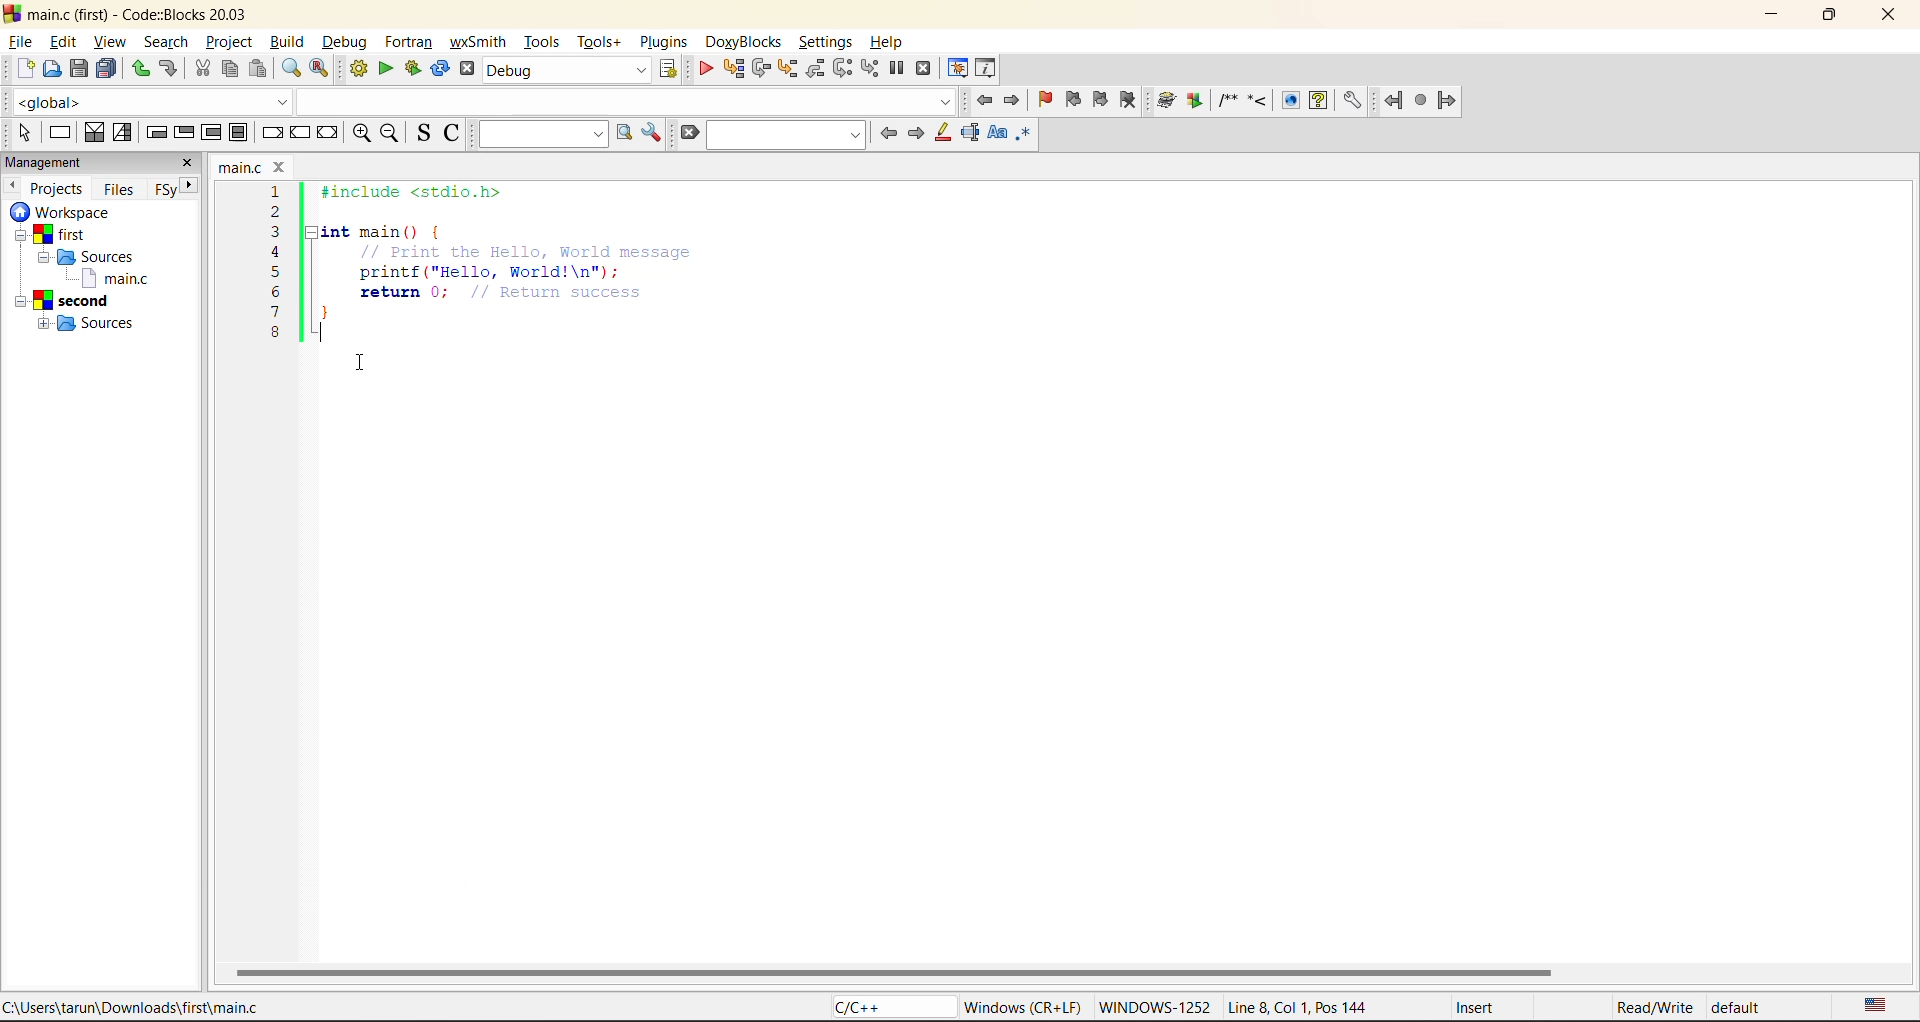  Describe the element at coordinates (929, 69) in the screenshot. I see `stop debugger` at that location.